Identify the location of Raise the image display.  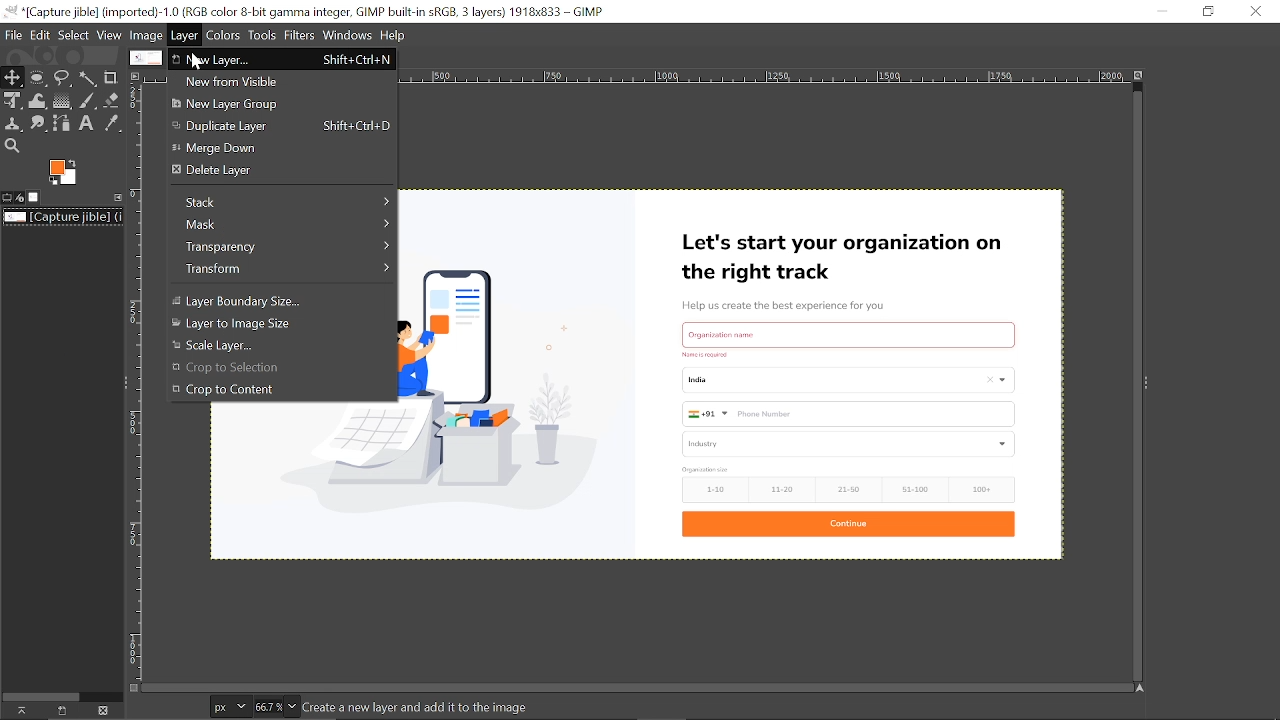
(19, 710).